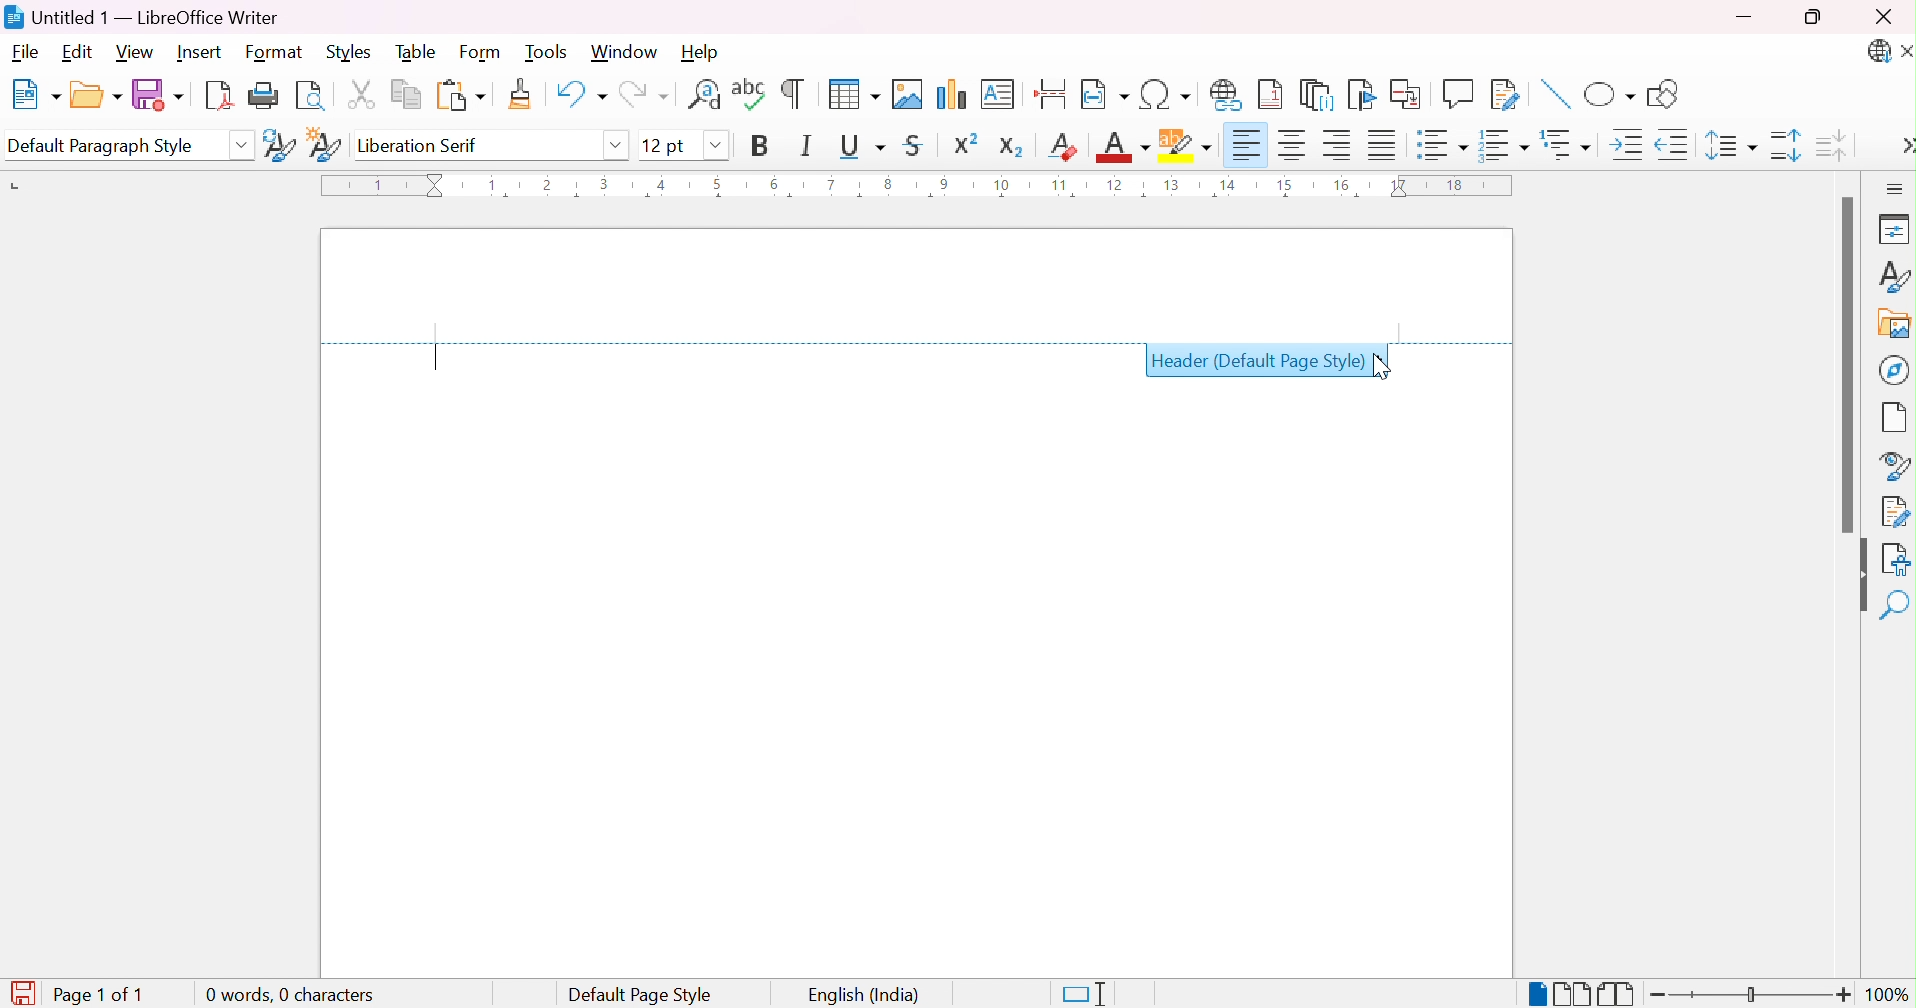  Describe the element at coordinates (266, 95) in the screenshot. I see `Print` at that location.